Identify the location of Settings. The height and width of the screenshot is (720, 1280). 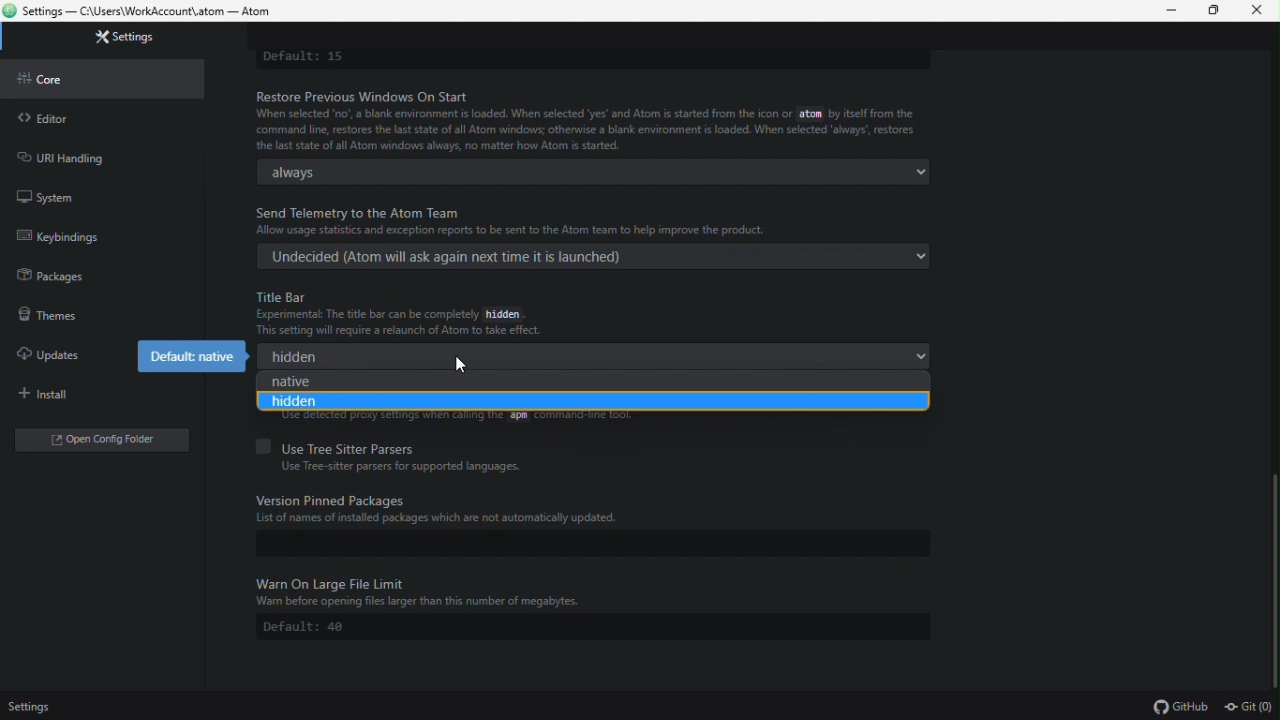
(38, 707).